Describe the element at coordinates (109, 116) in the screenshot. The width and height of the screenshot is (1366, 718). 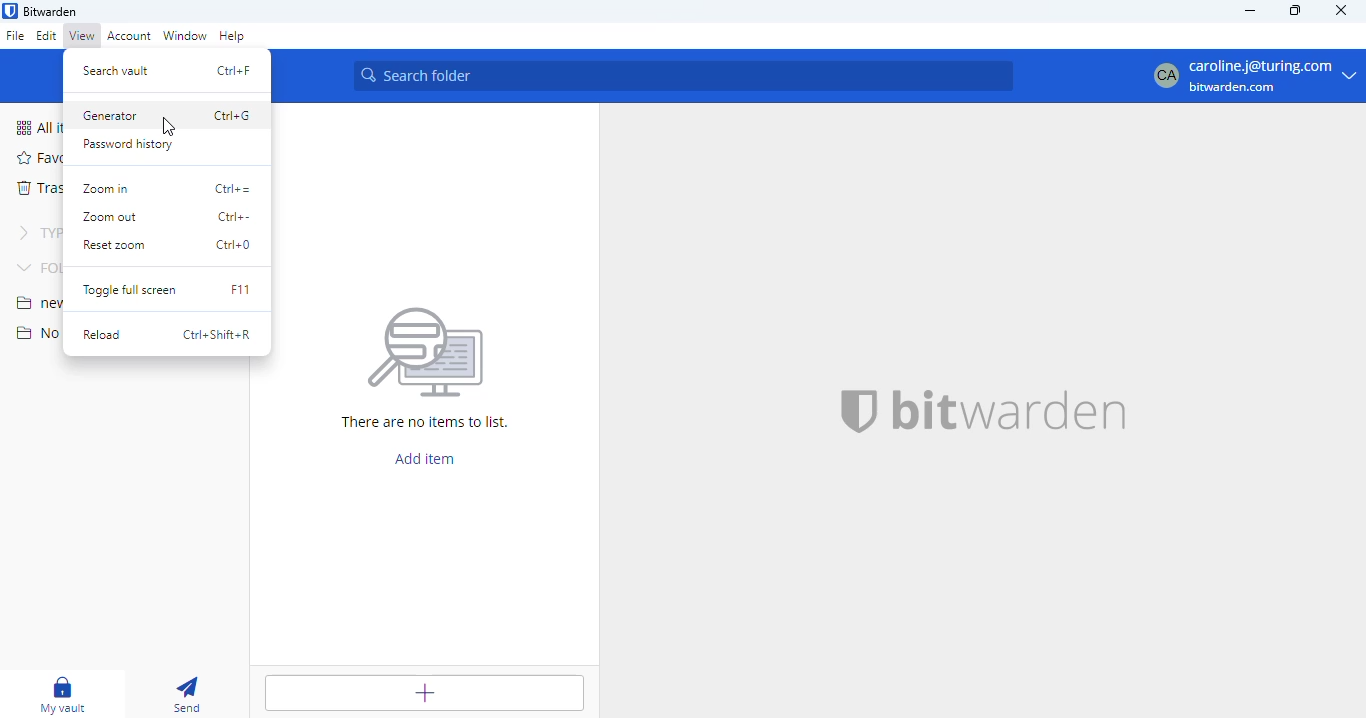
I see `generator` at that location.